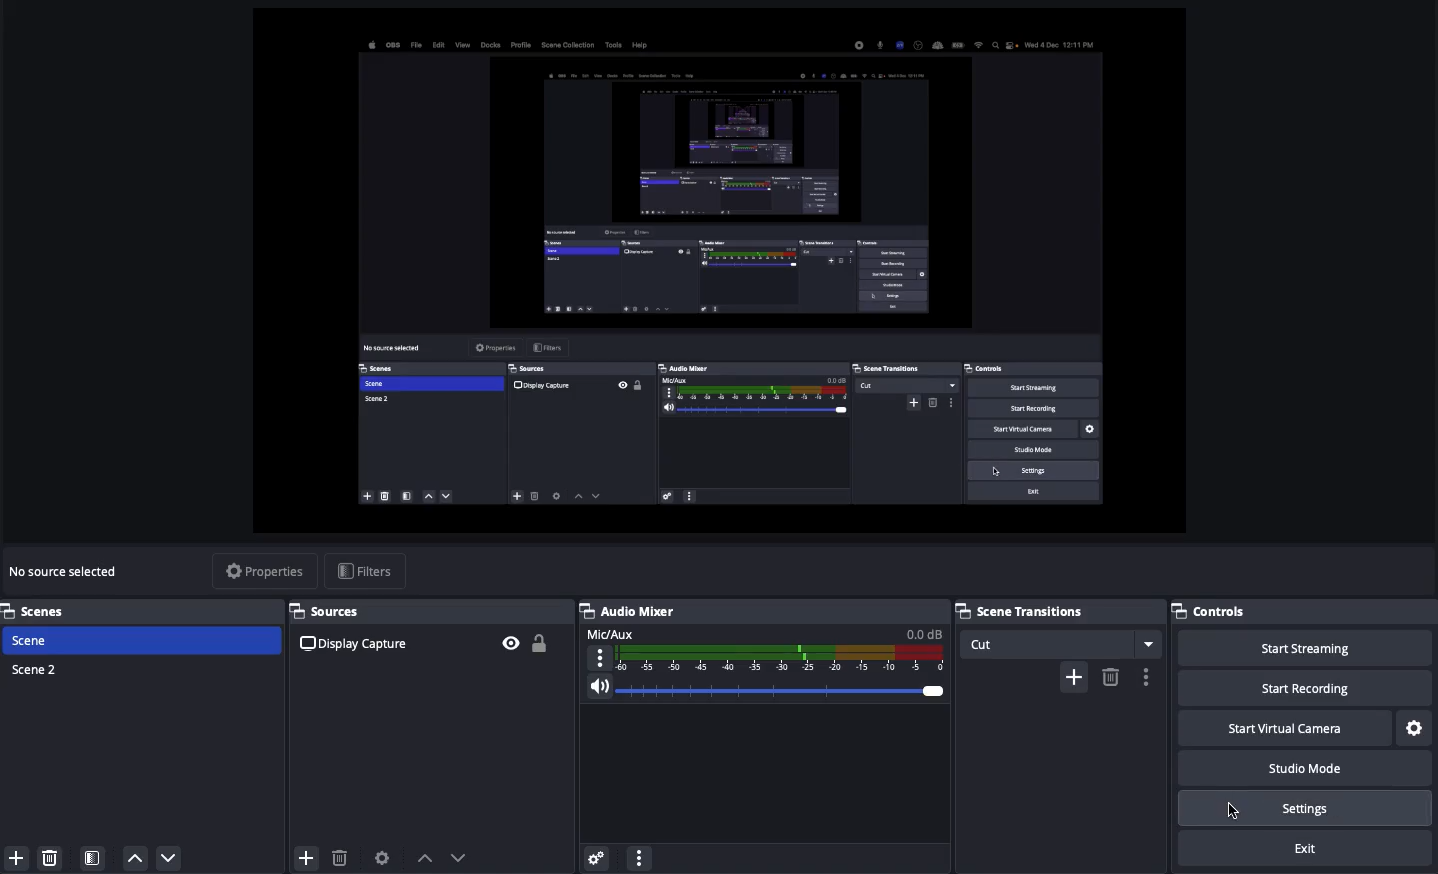 The height and width of the screenshot is (874, 1438). Describe the element at coordinates (53, 857) in the screenshot. I see `Delete` at that location.